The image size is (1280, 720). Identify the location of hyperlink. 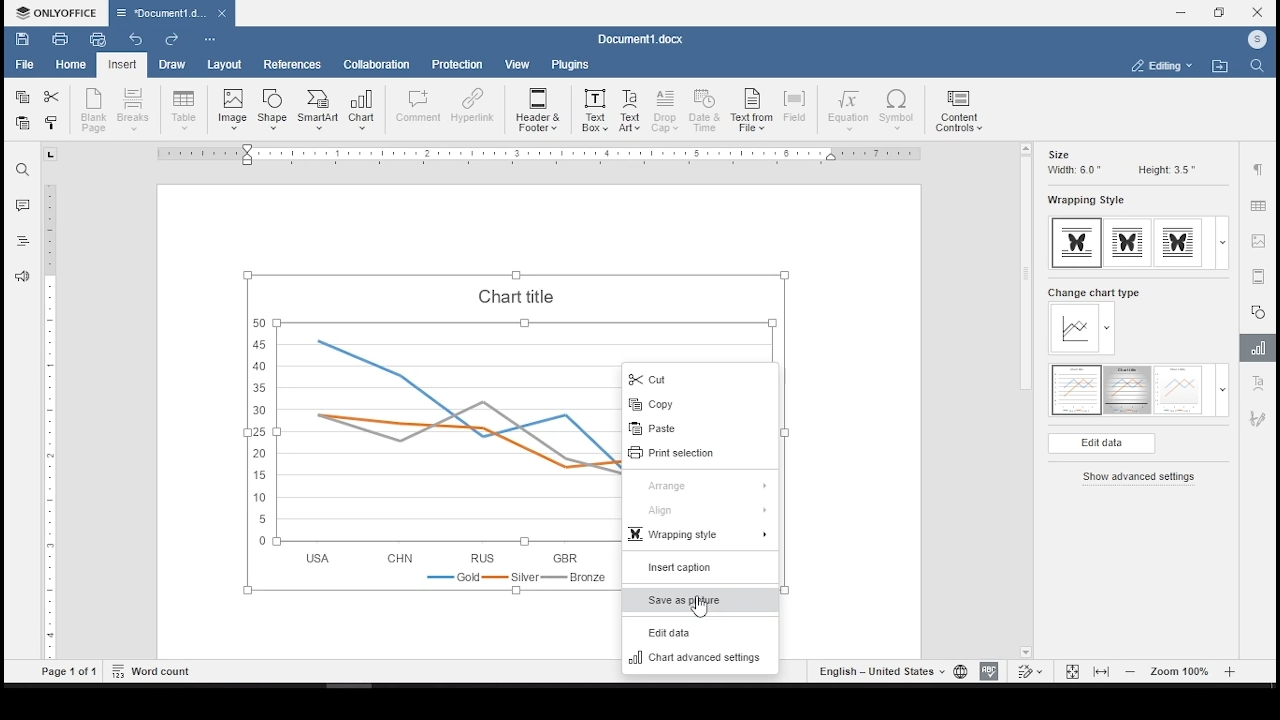
(472, 108).